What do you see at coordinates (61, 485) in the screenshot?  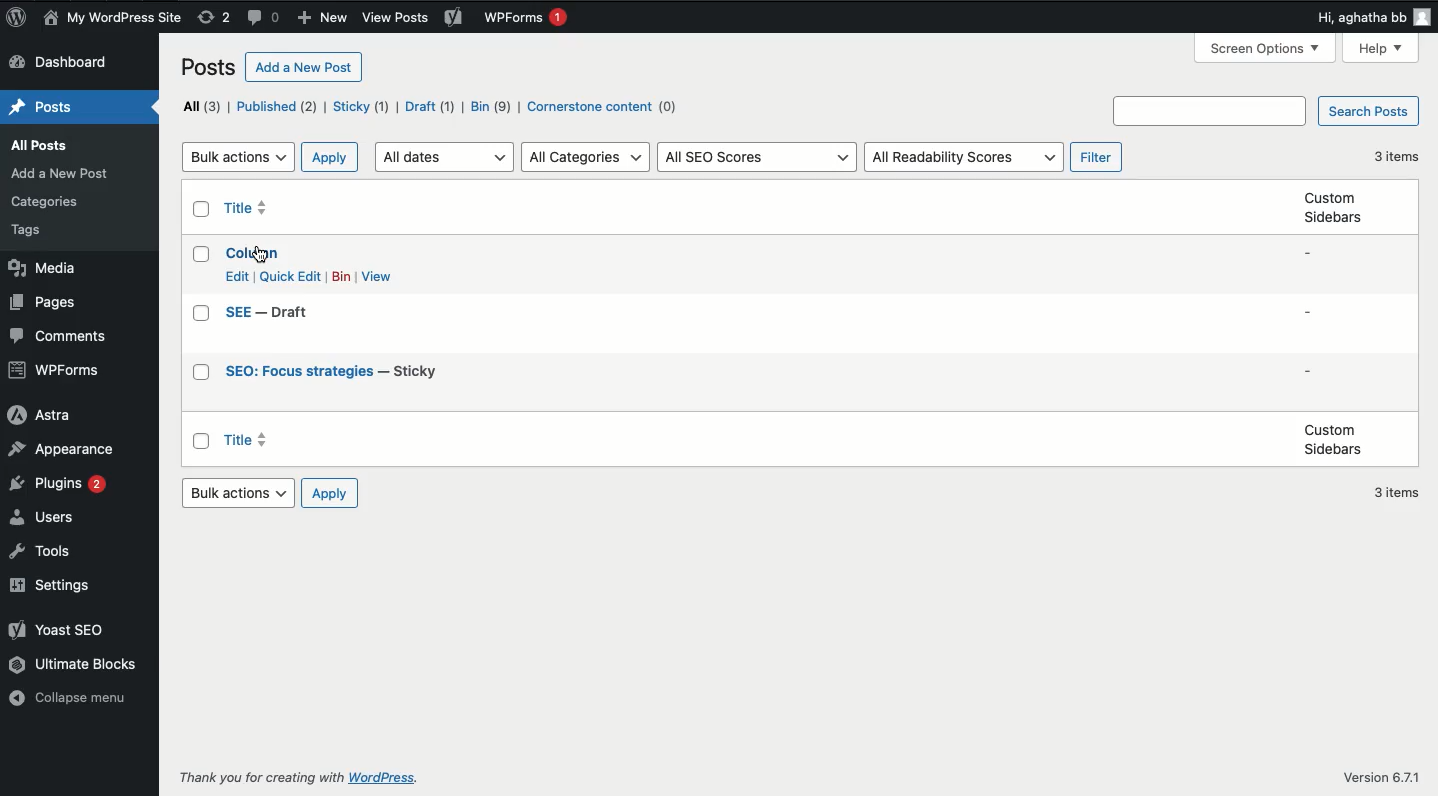 I see `Plugins` at bounding box center [61, 485].